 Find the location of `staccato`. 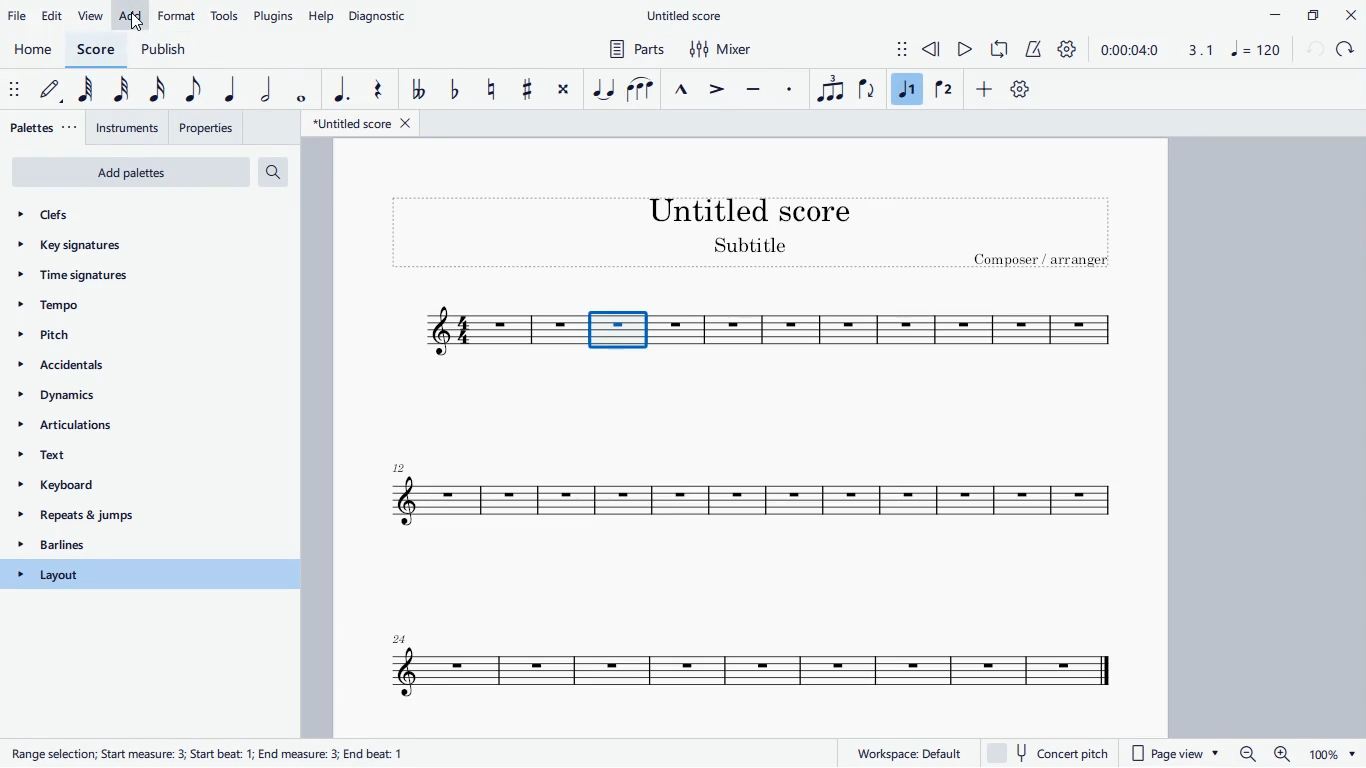

staccato is located at coordinates (791, 89).